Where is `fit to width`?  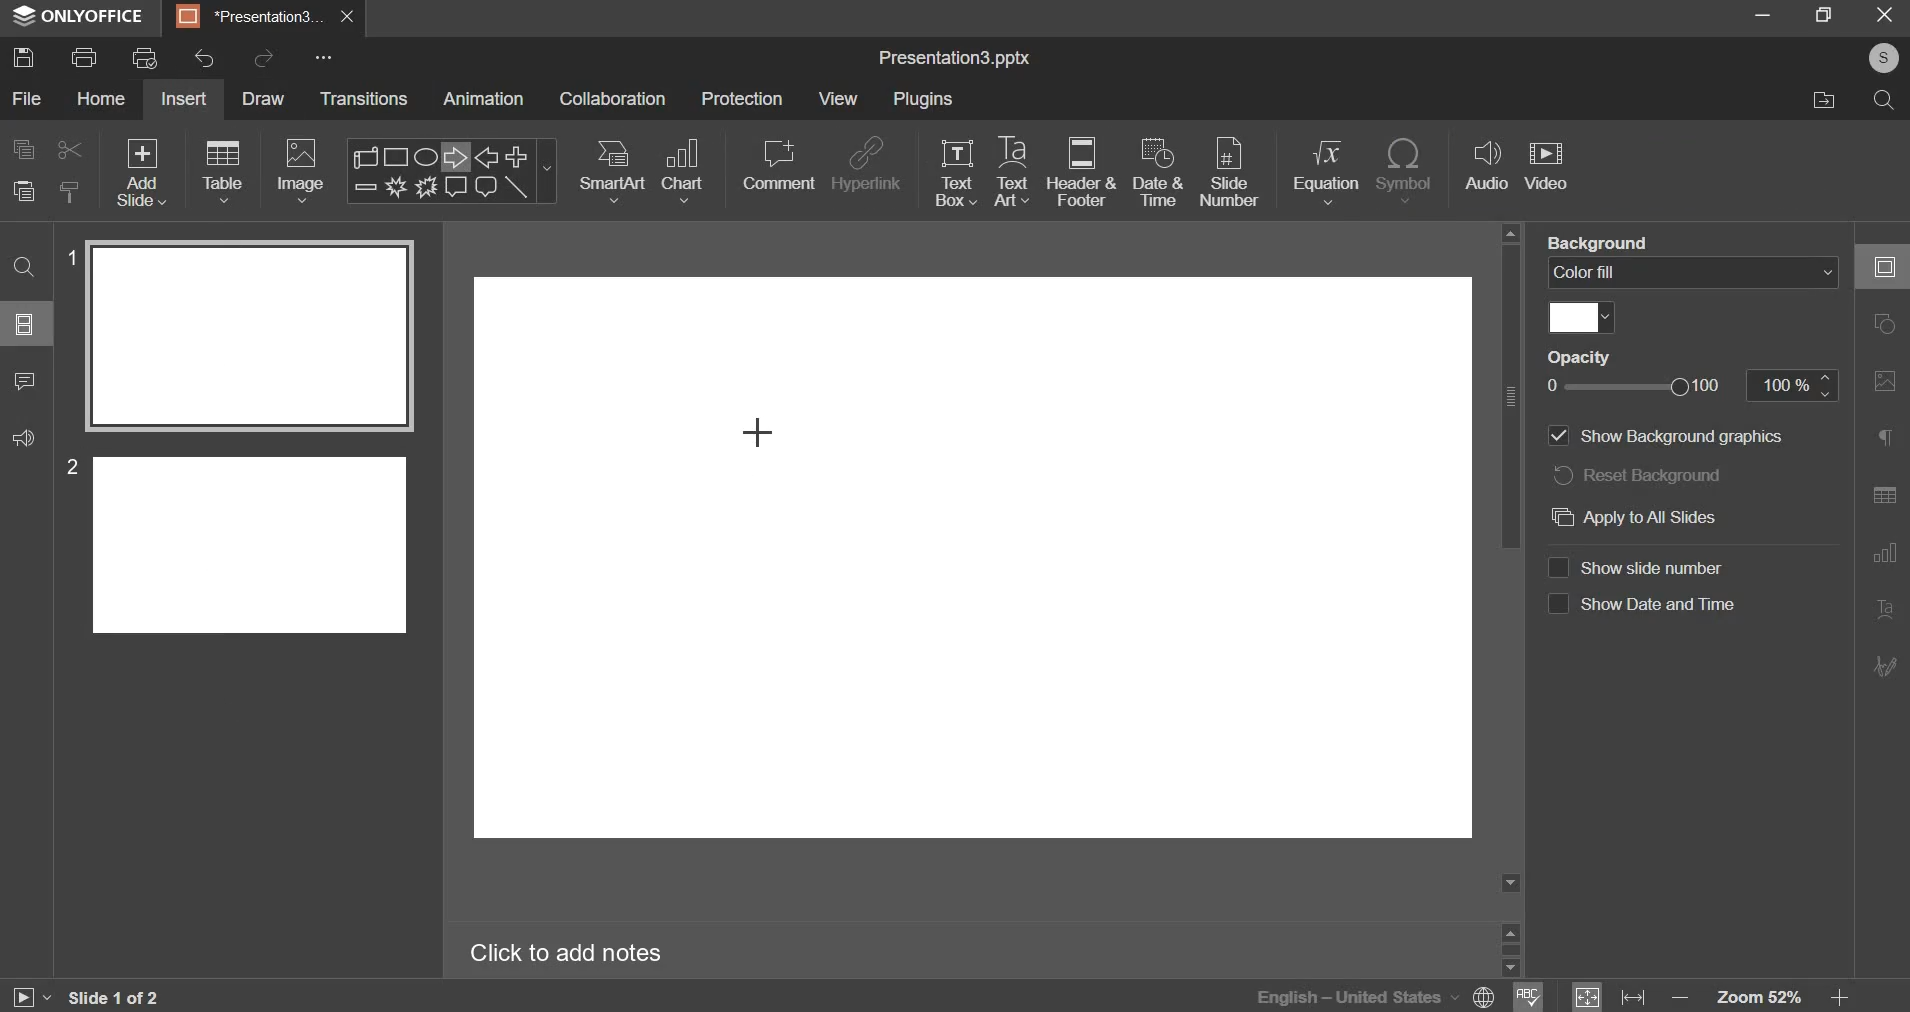
fit to width is located at coordinates (1633, 998).